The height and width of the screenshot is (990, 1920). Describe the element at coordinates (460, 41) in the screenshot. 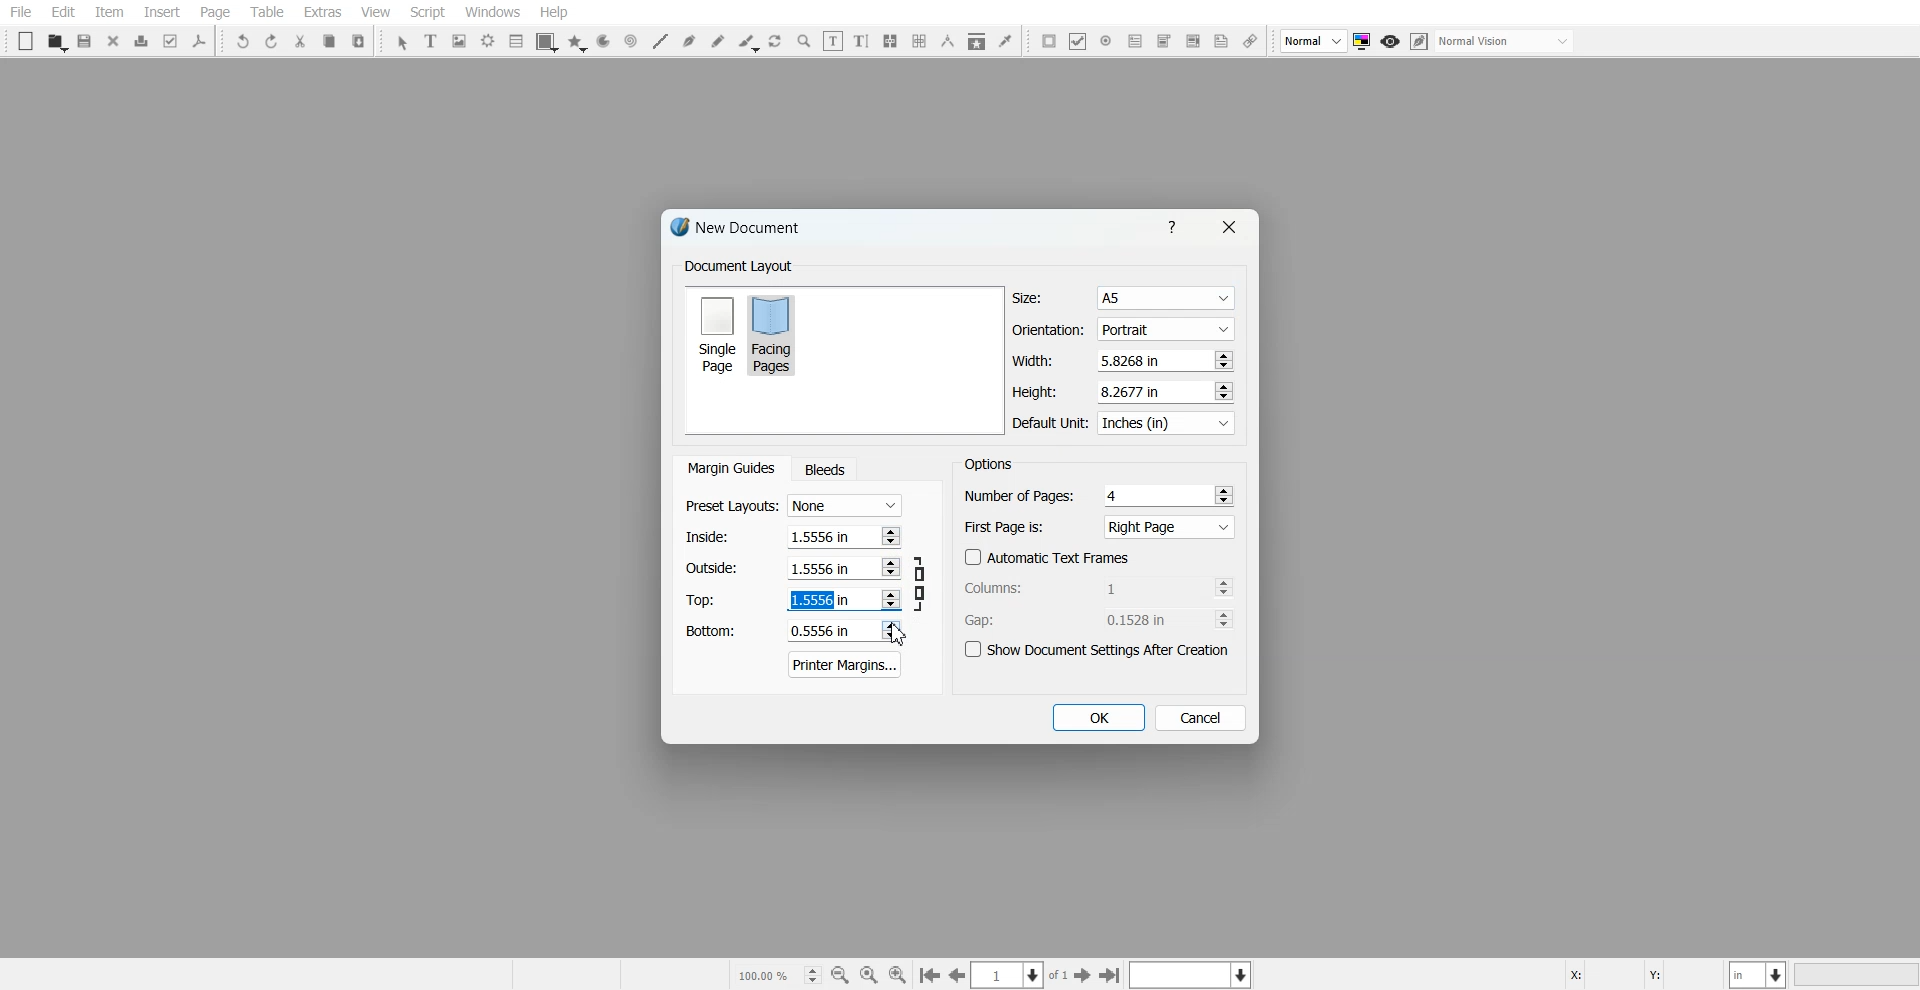

I see `Image Frame` at that location.